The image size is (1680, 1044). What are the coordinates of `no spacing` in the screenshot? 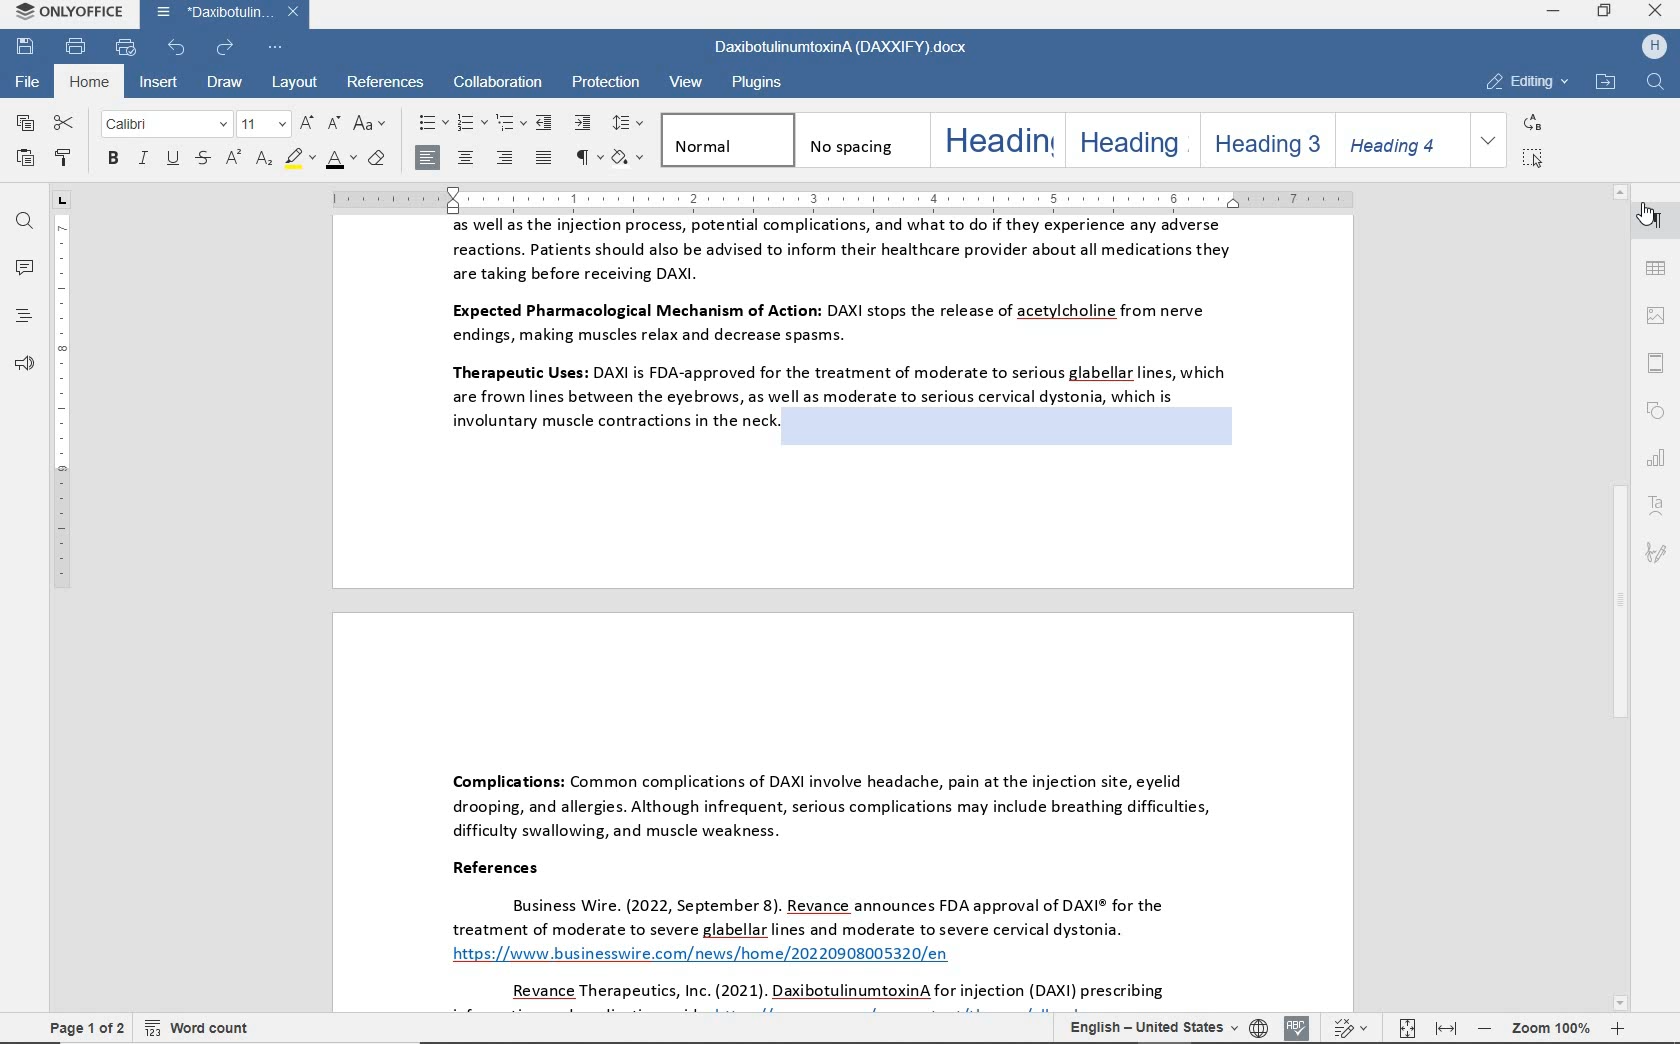 It's located at (858, 139).